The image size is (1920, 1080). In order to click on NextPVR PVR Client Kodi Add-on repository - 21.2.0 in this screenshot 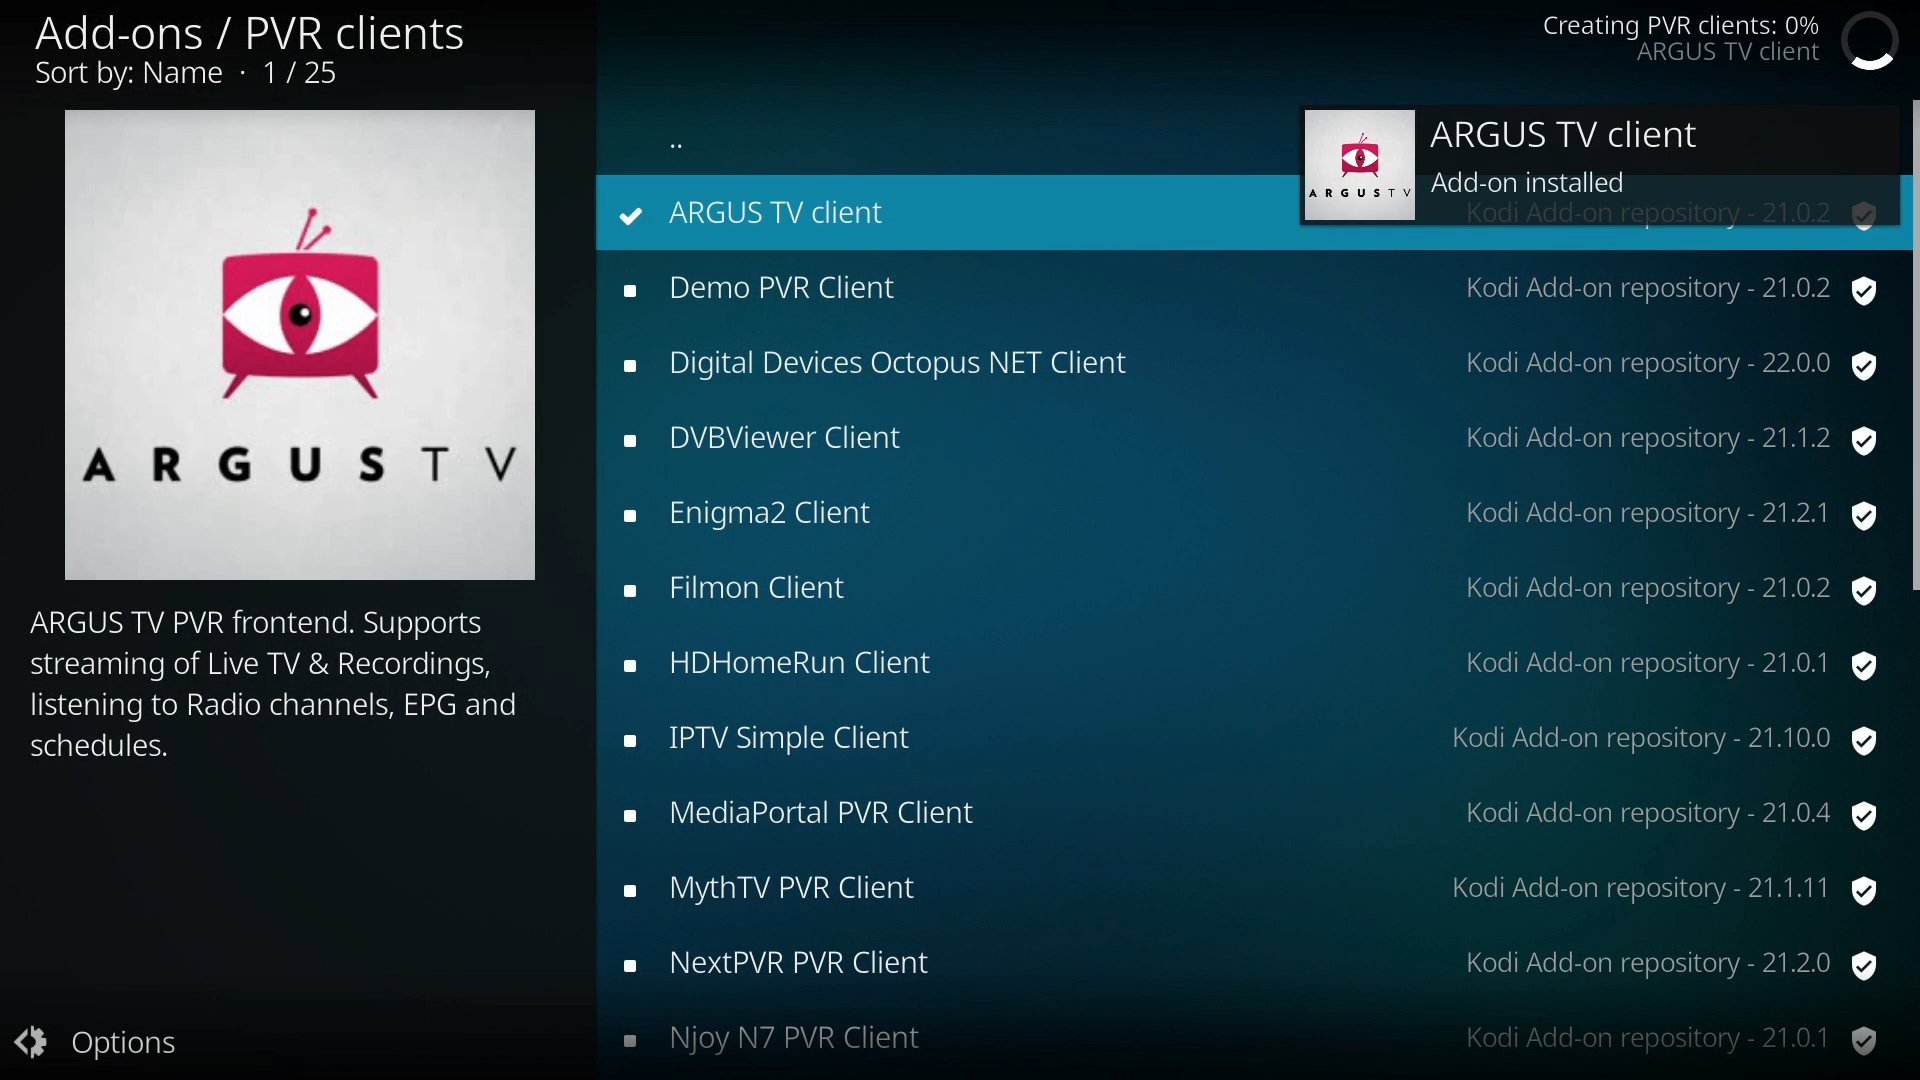, I will do `click(1253, 967)`.